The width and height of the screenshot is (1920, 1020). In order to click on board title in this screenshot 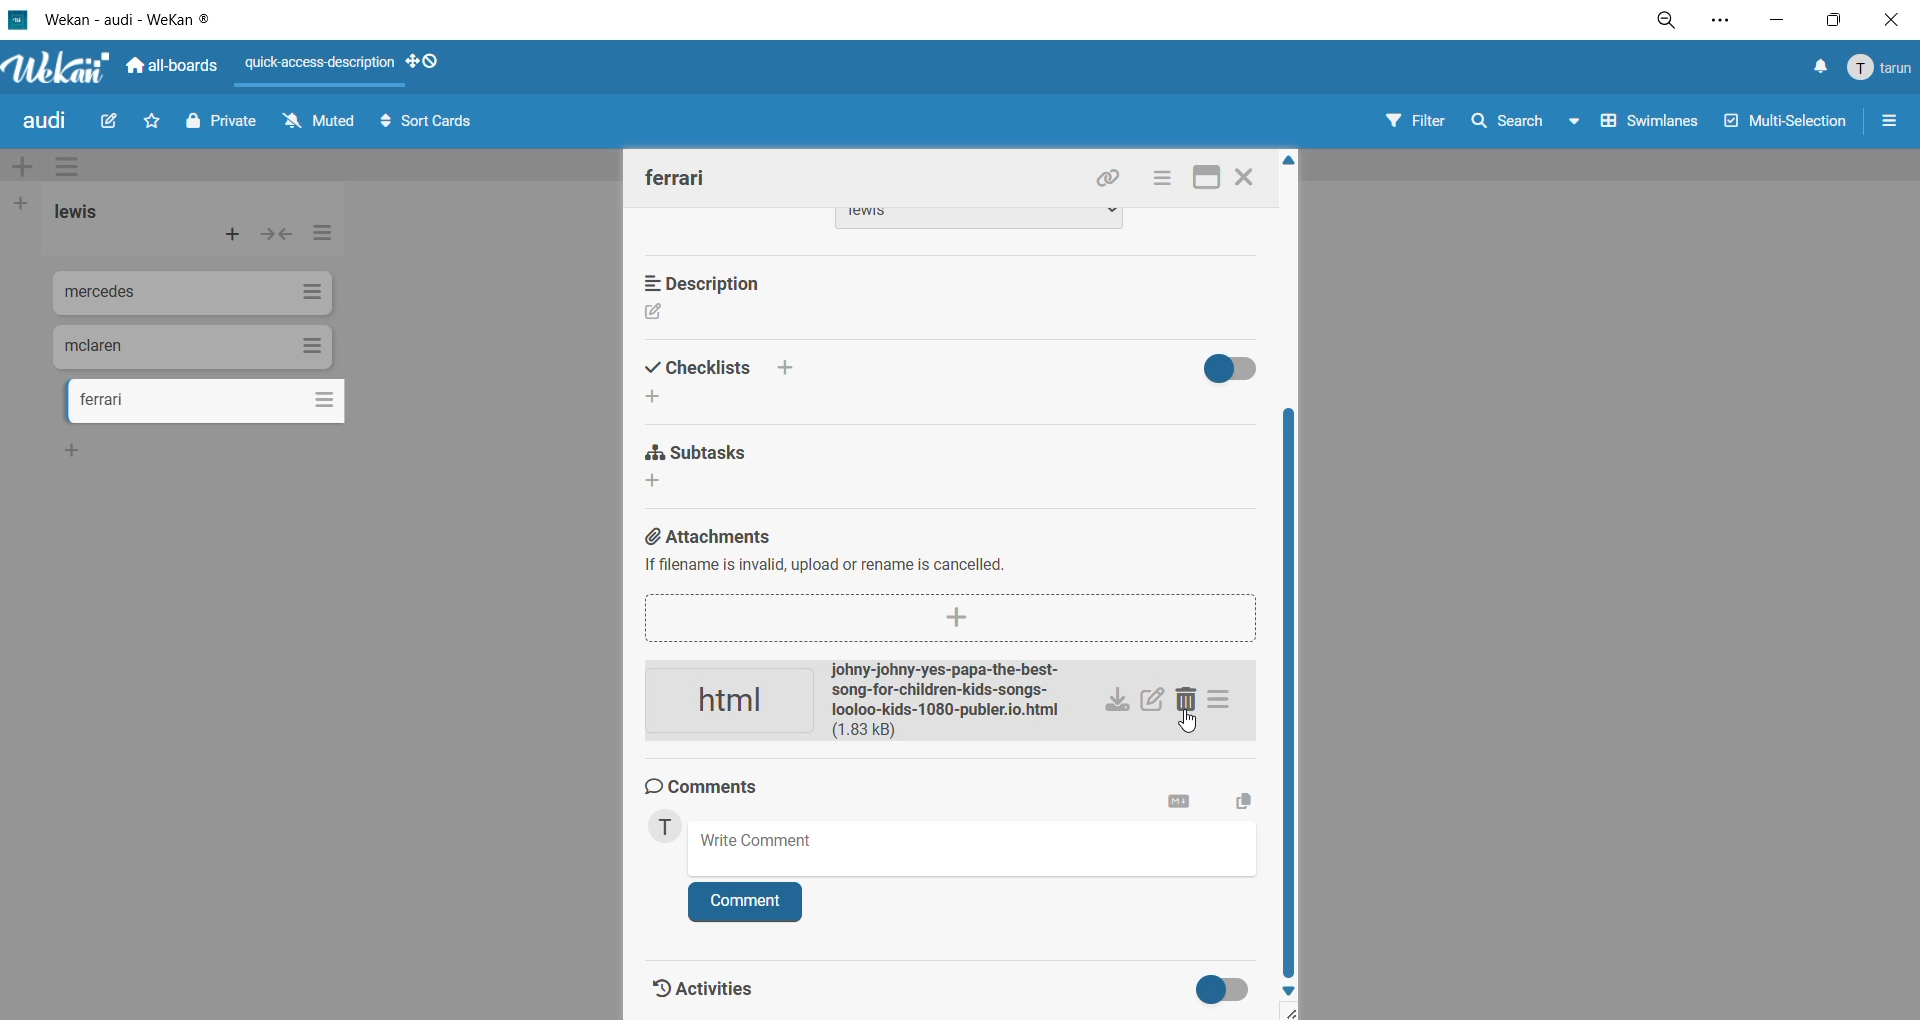, I will do `click(45, 123)`.